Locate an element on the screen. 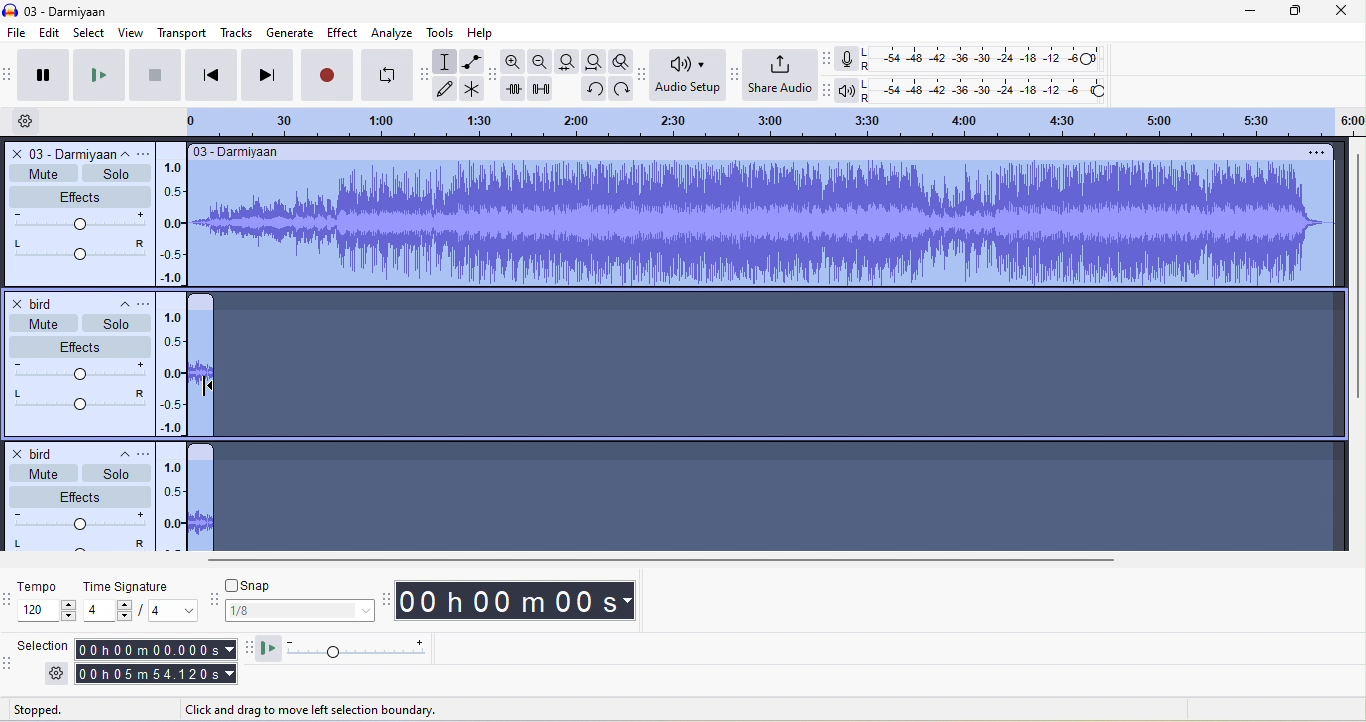 The image size is (1366, 722). enable looping is located at coordinates (388, 75).